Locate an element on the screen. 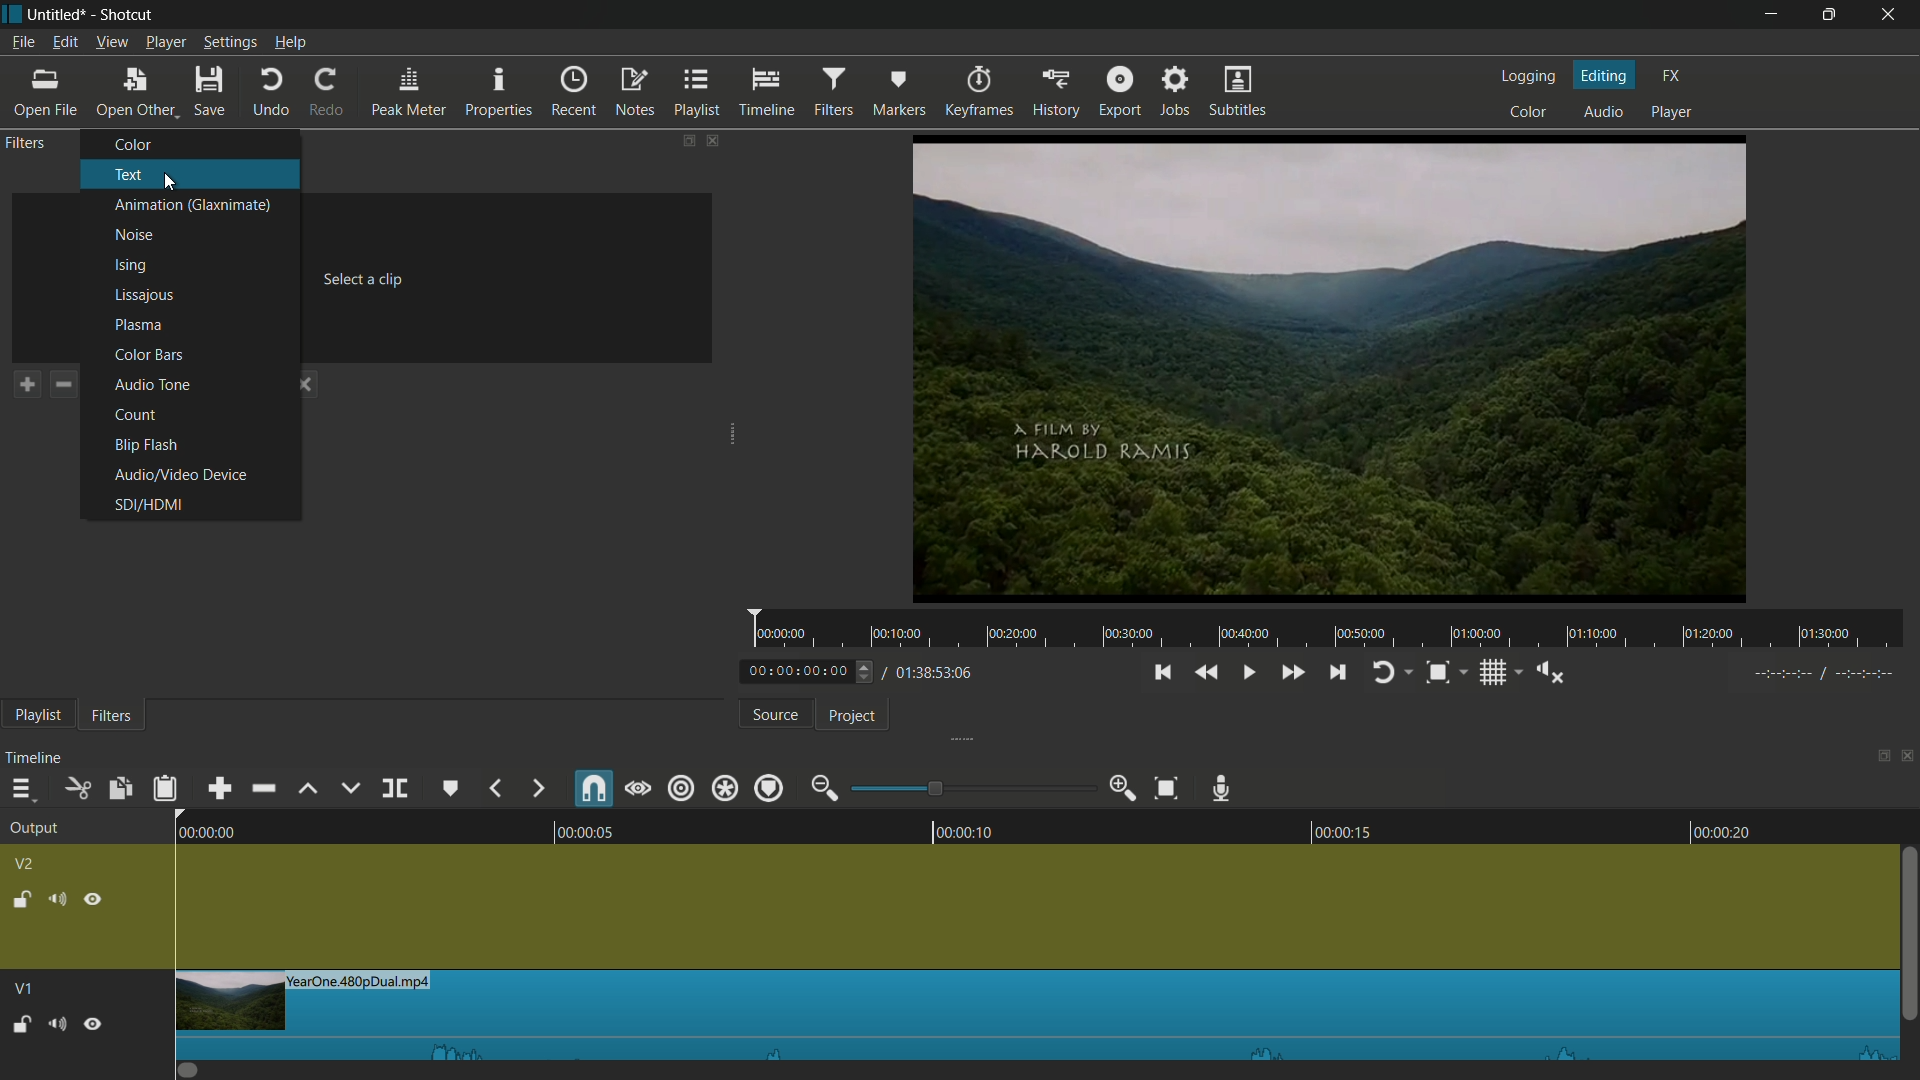 The width and height of the screenshot is (1920, 1080). app name is located at coordinates (129, 14).